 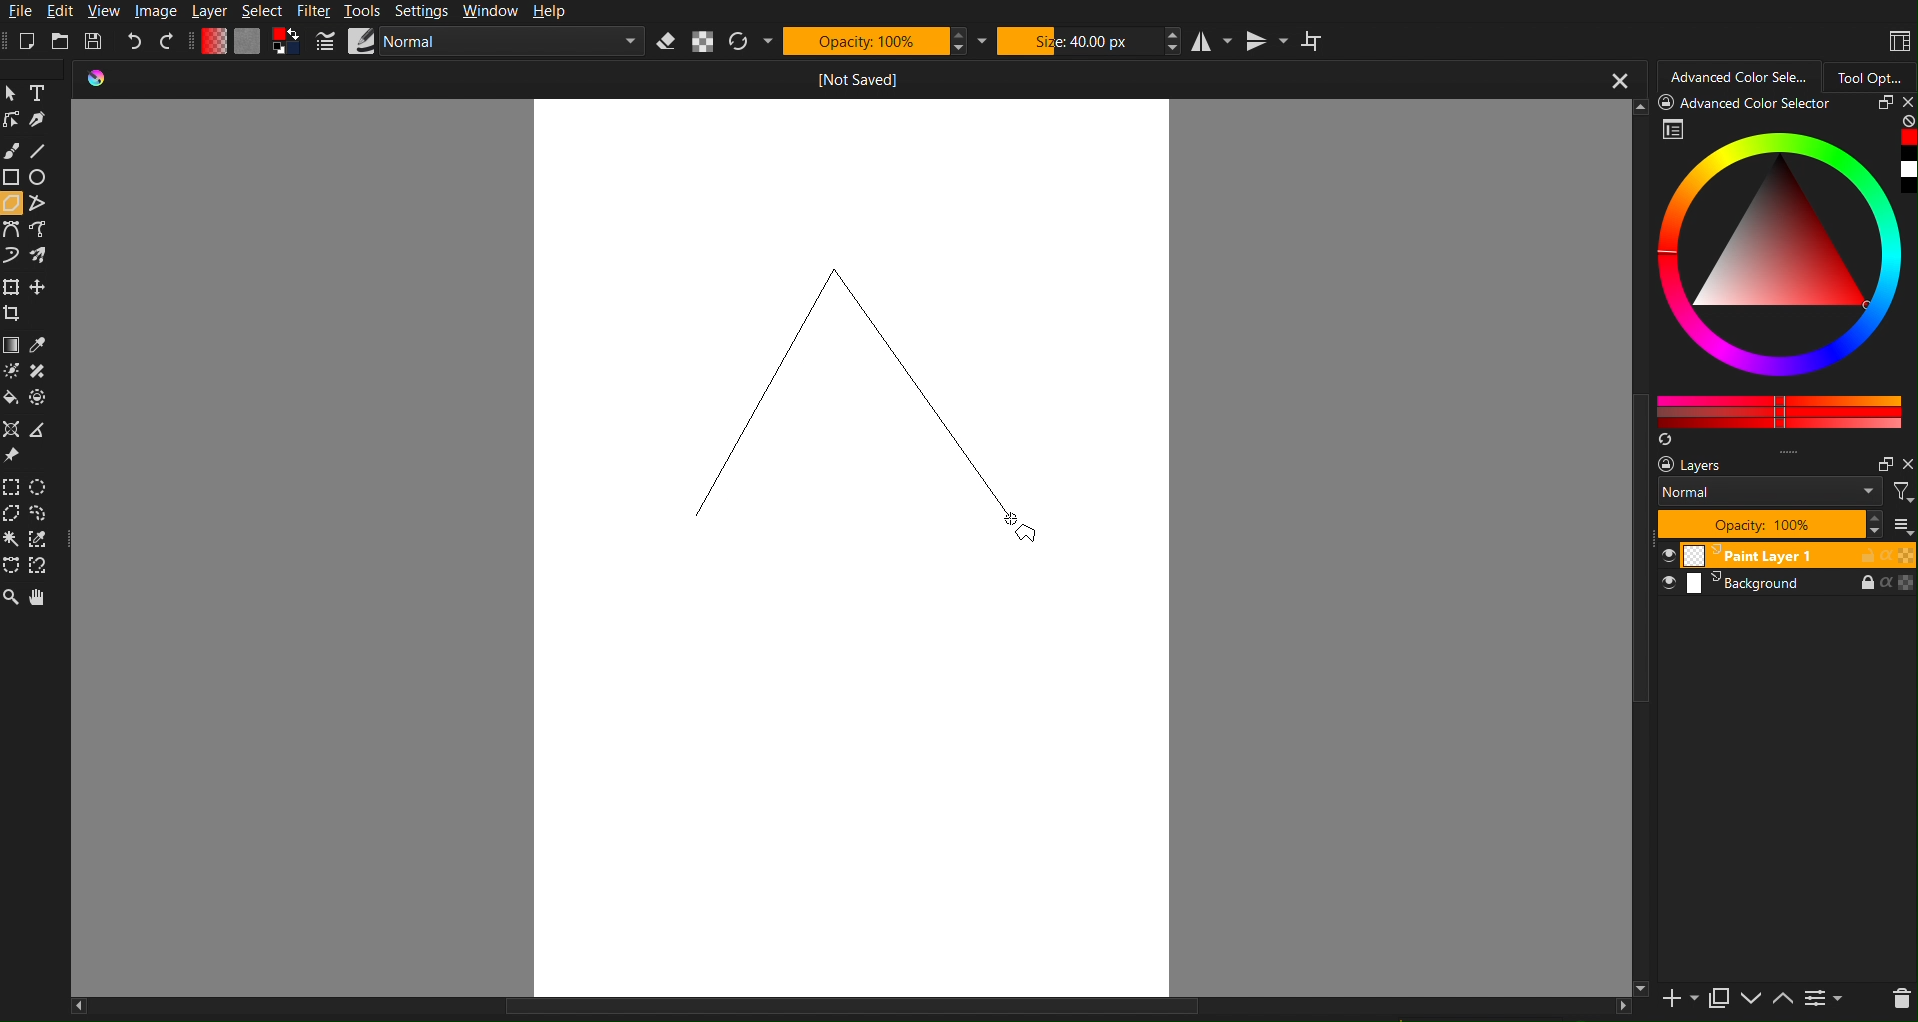 What do you see at coordinates (1672, 441) in the screenshot?
I see `create a list of colors from the image` at bounding box center [1672, 441].